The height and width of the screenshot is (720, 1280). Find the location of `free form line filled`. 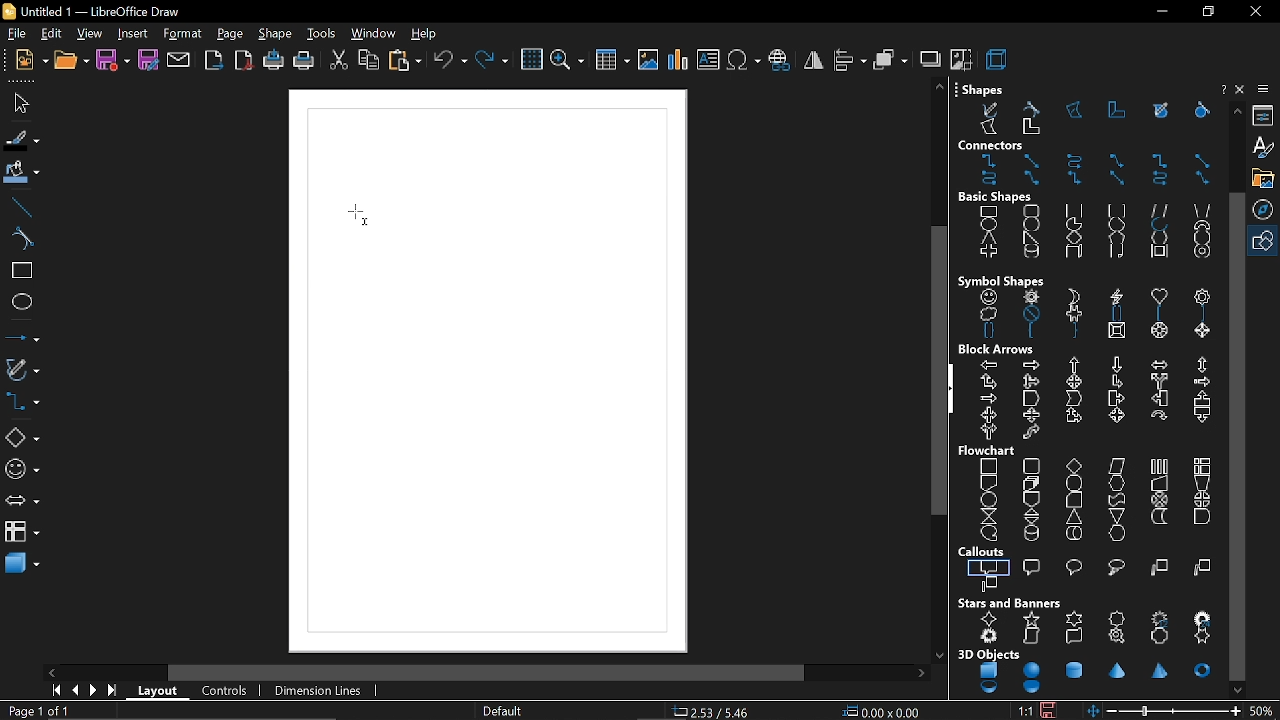

free form line filled is located at coordinates (1161, 110).